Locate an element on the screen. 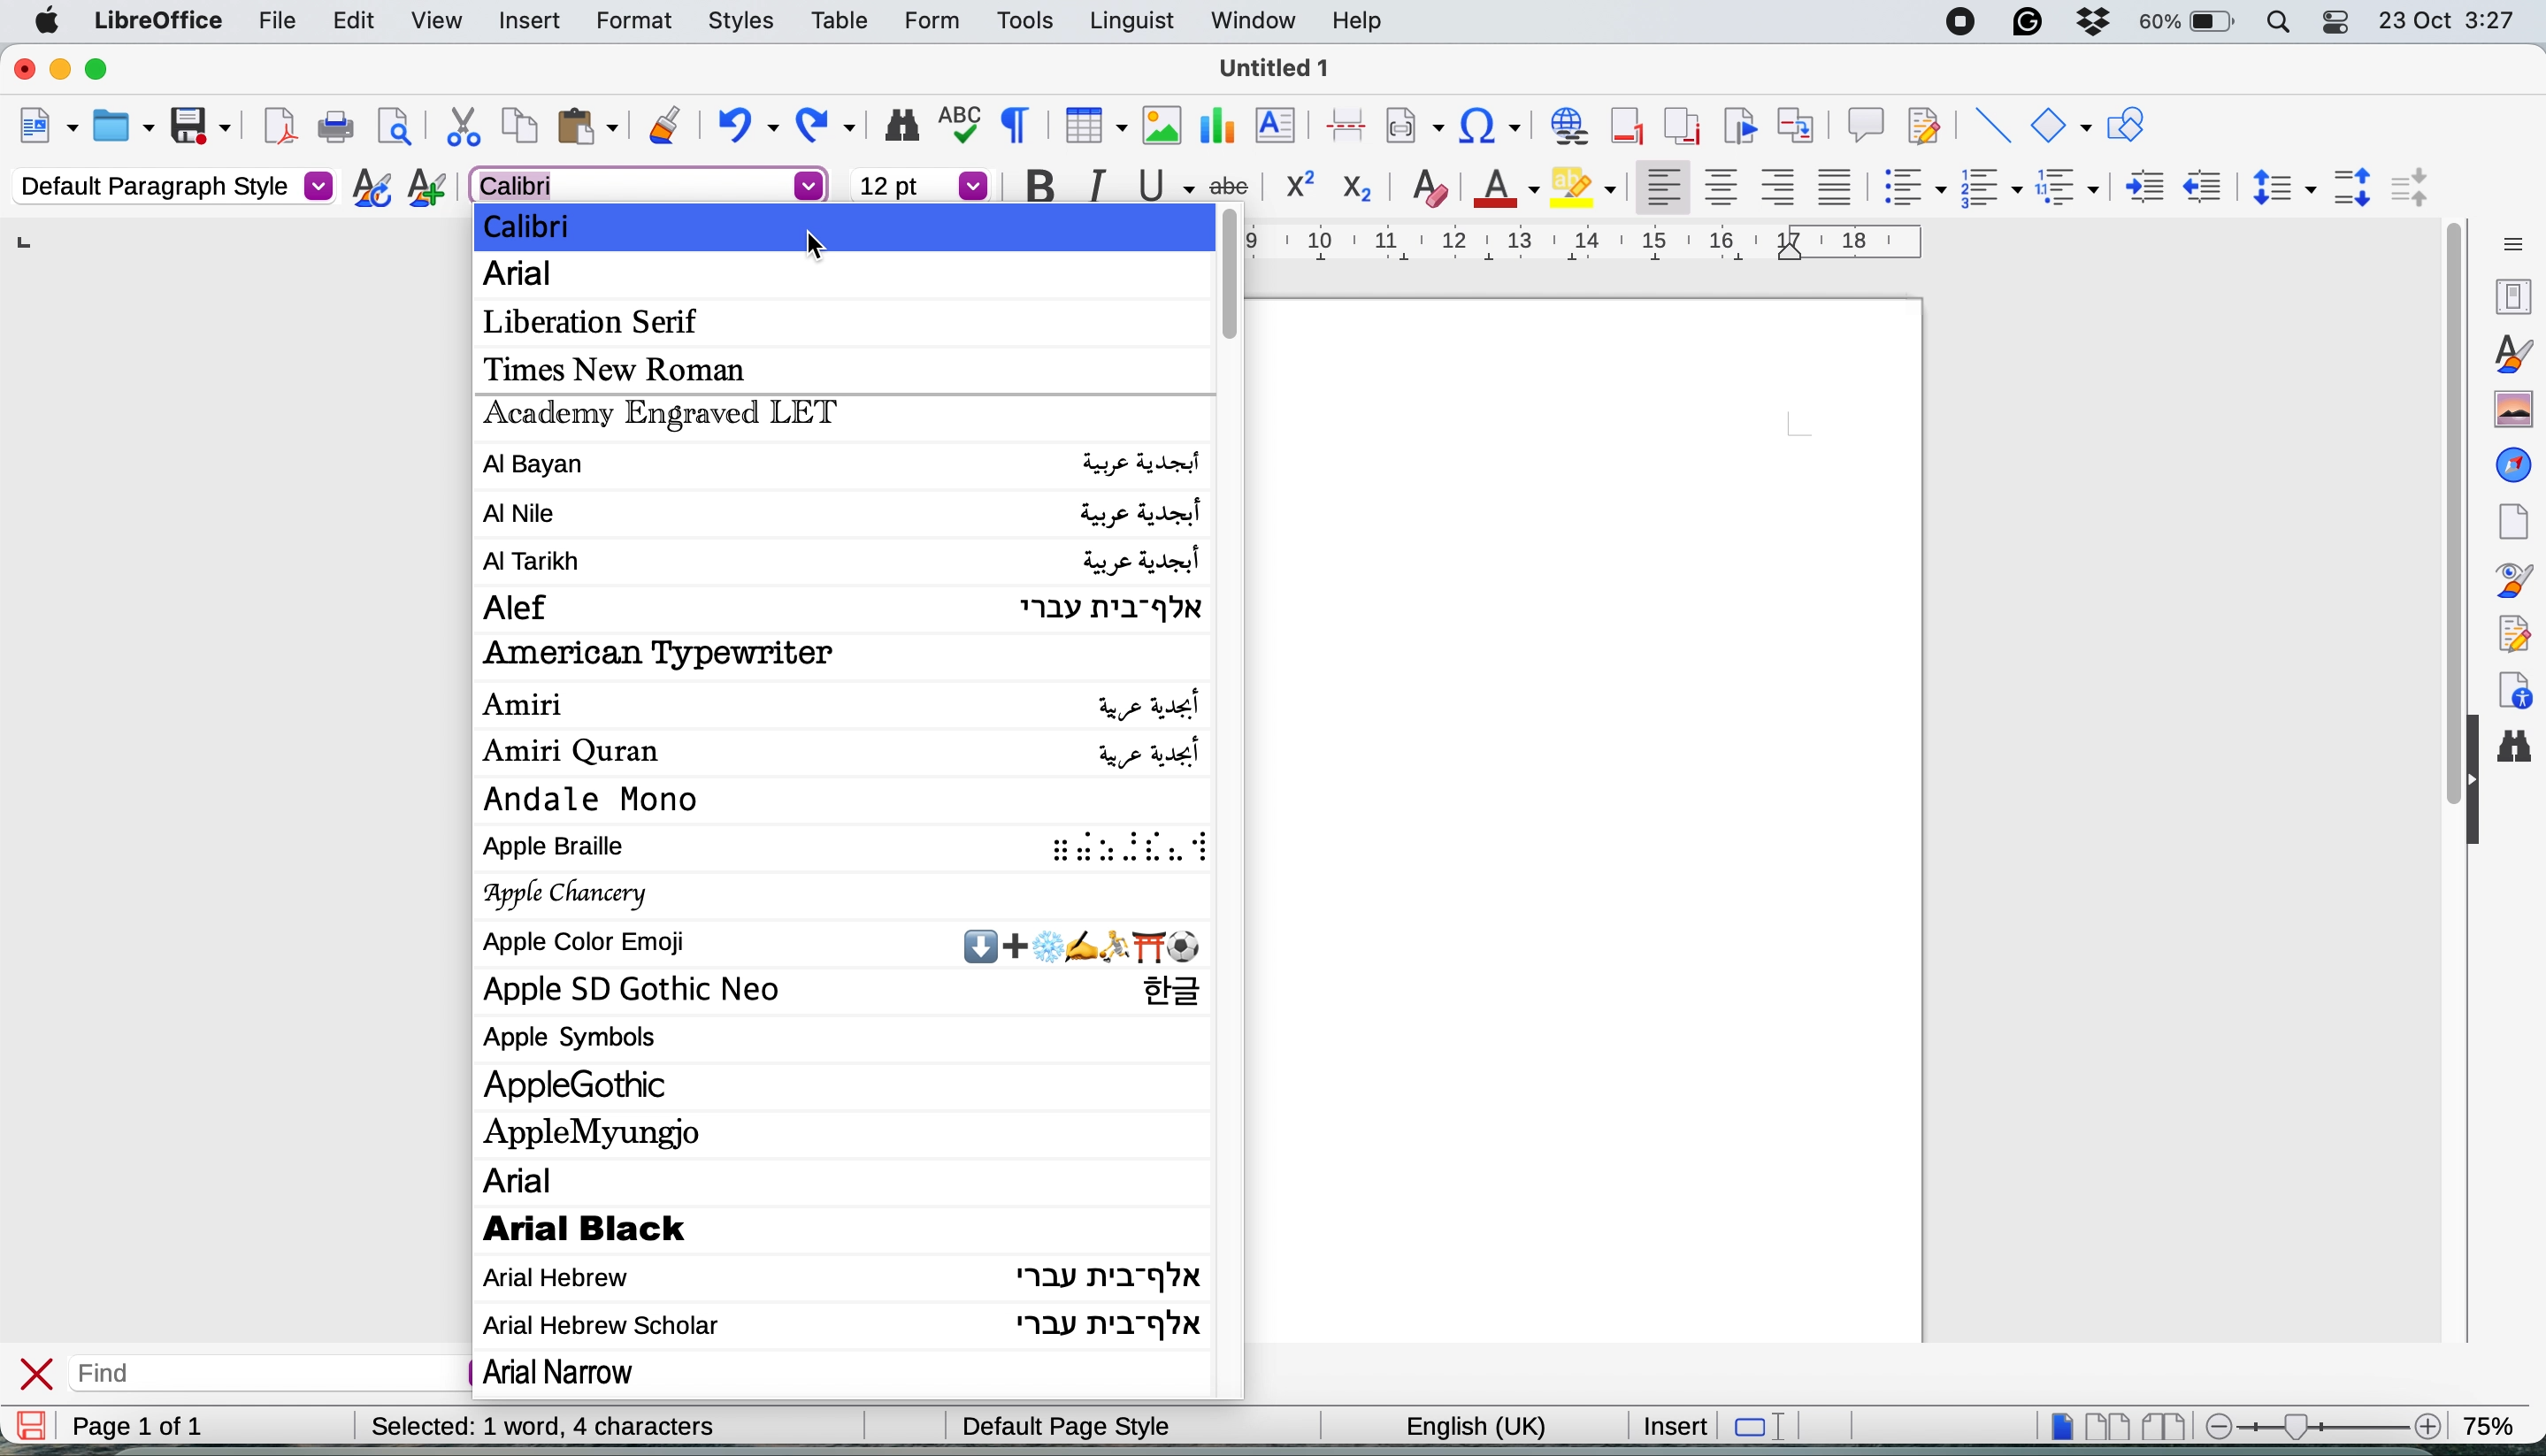  increase paragraph spacing is located at coordinates (2355, 185).